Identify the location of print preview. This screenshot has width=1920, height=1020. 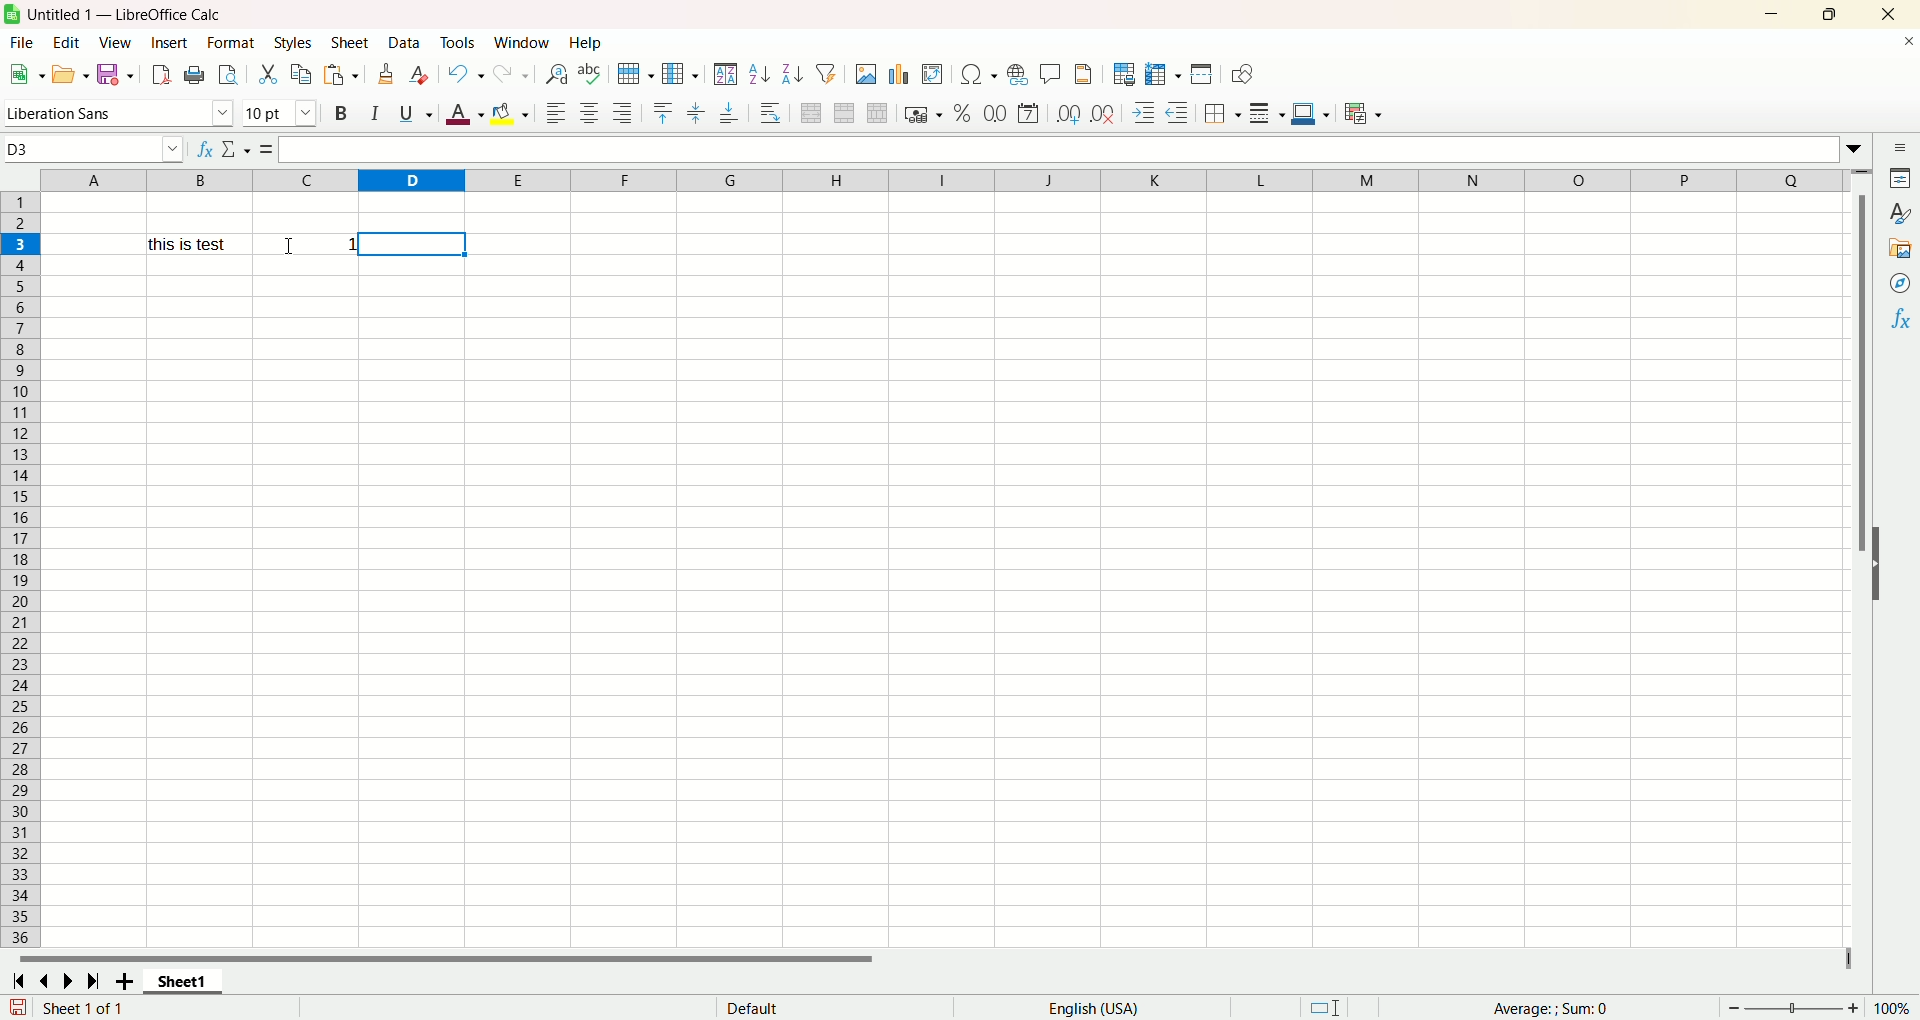
(227, 76).